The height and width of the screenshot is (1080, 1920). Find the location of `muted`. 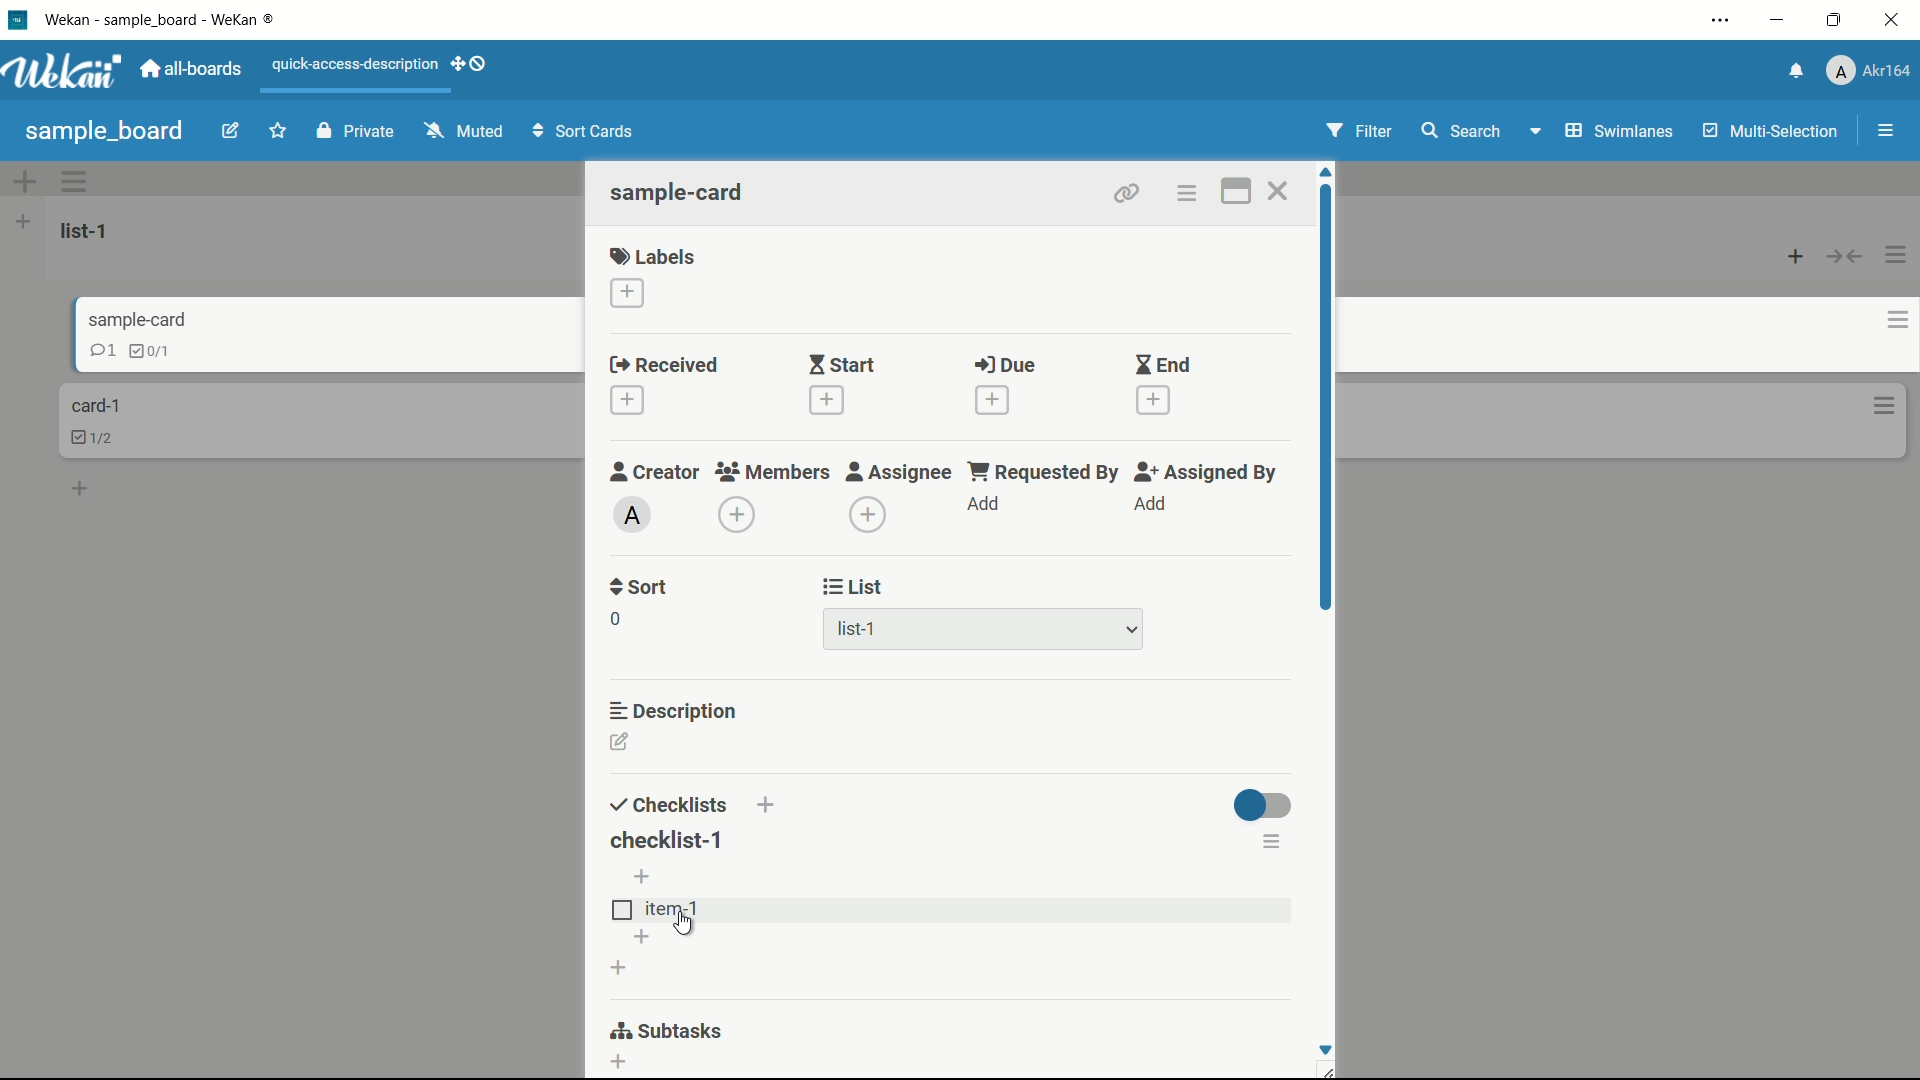

muted is located at coordinates (466, 131).